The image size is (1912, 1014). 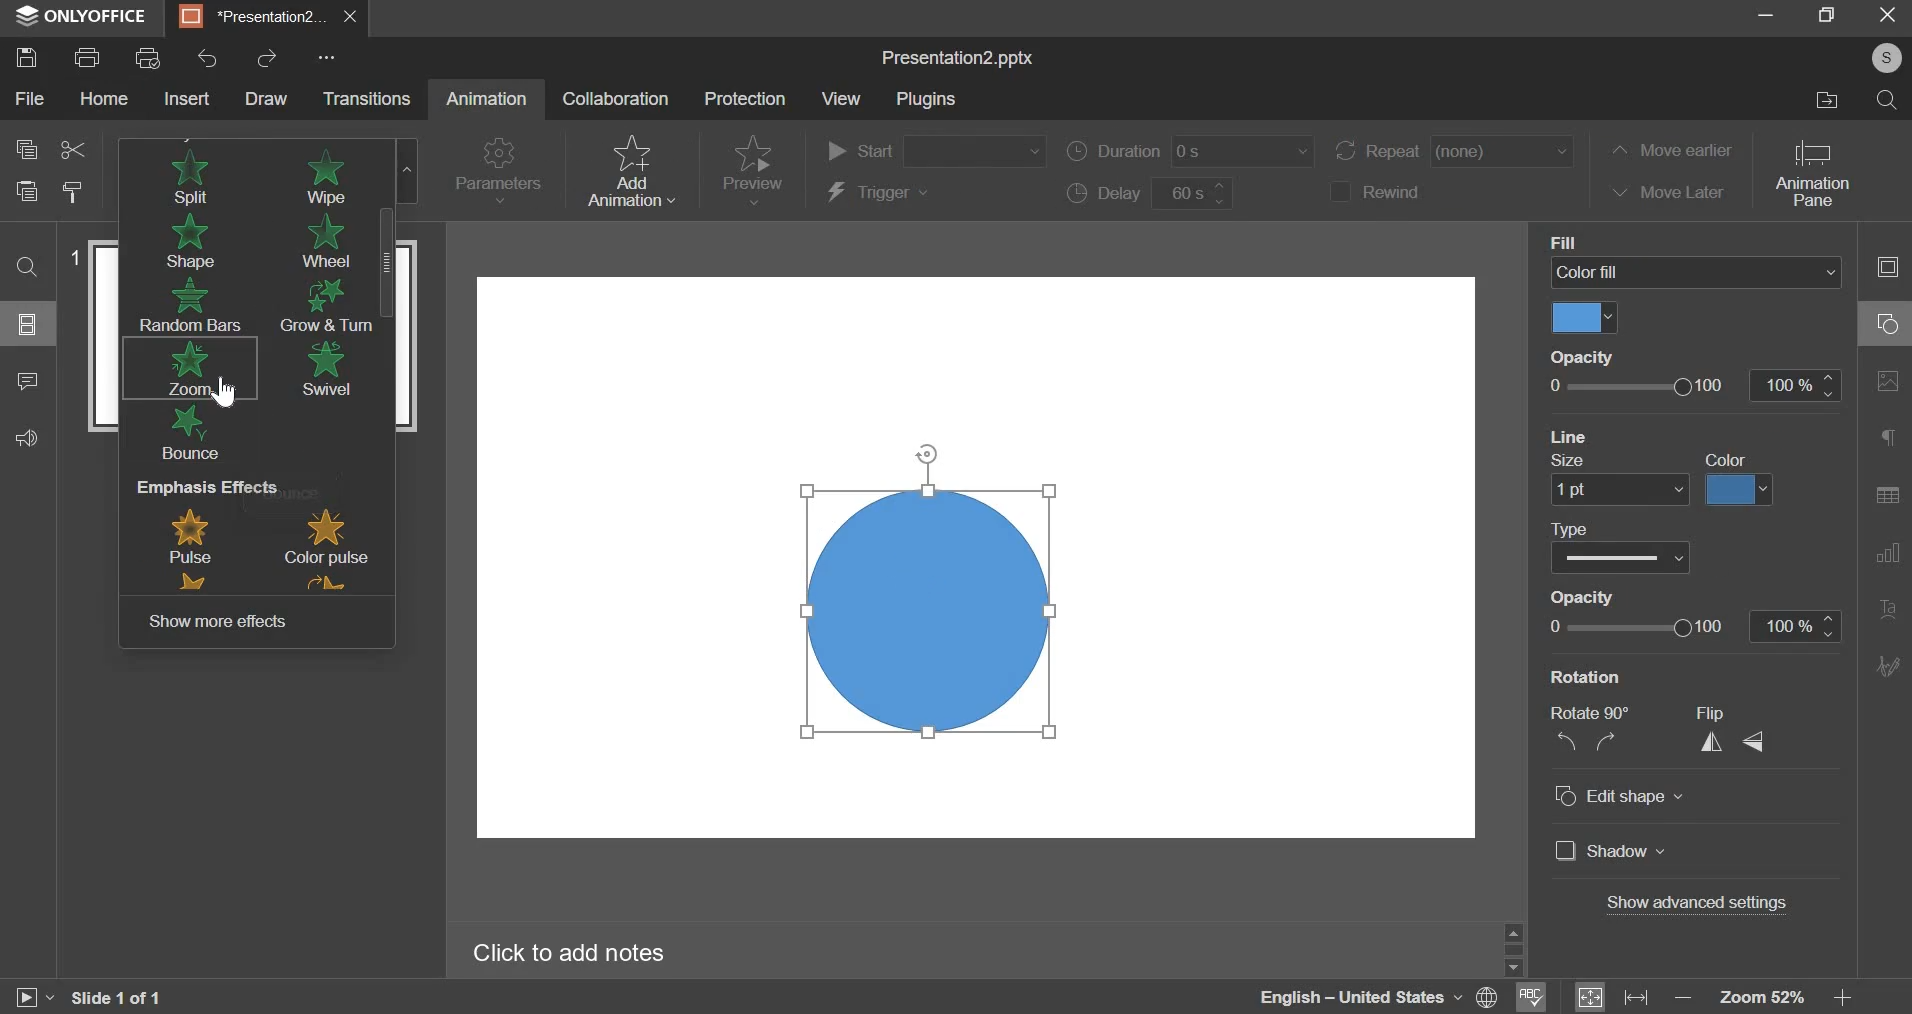 I want to click on language, so click(x=1378, y=998).